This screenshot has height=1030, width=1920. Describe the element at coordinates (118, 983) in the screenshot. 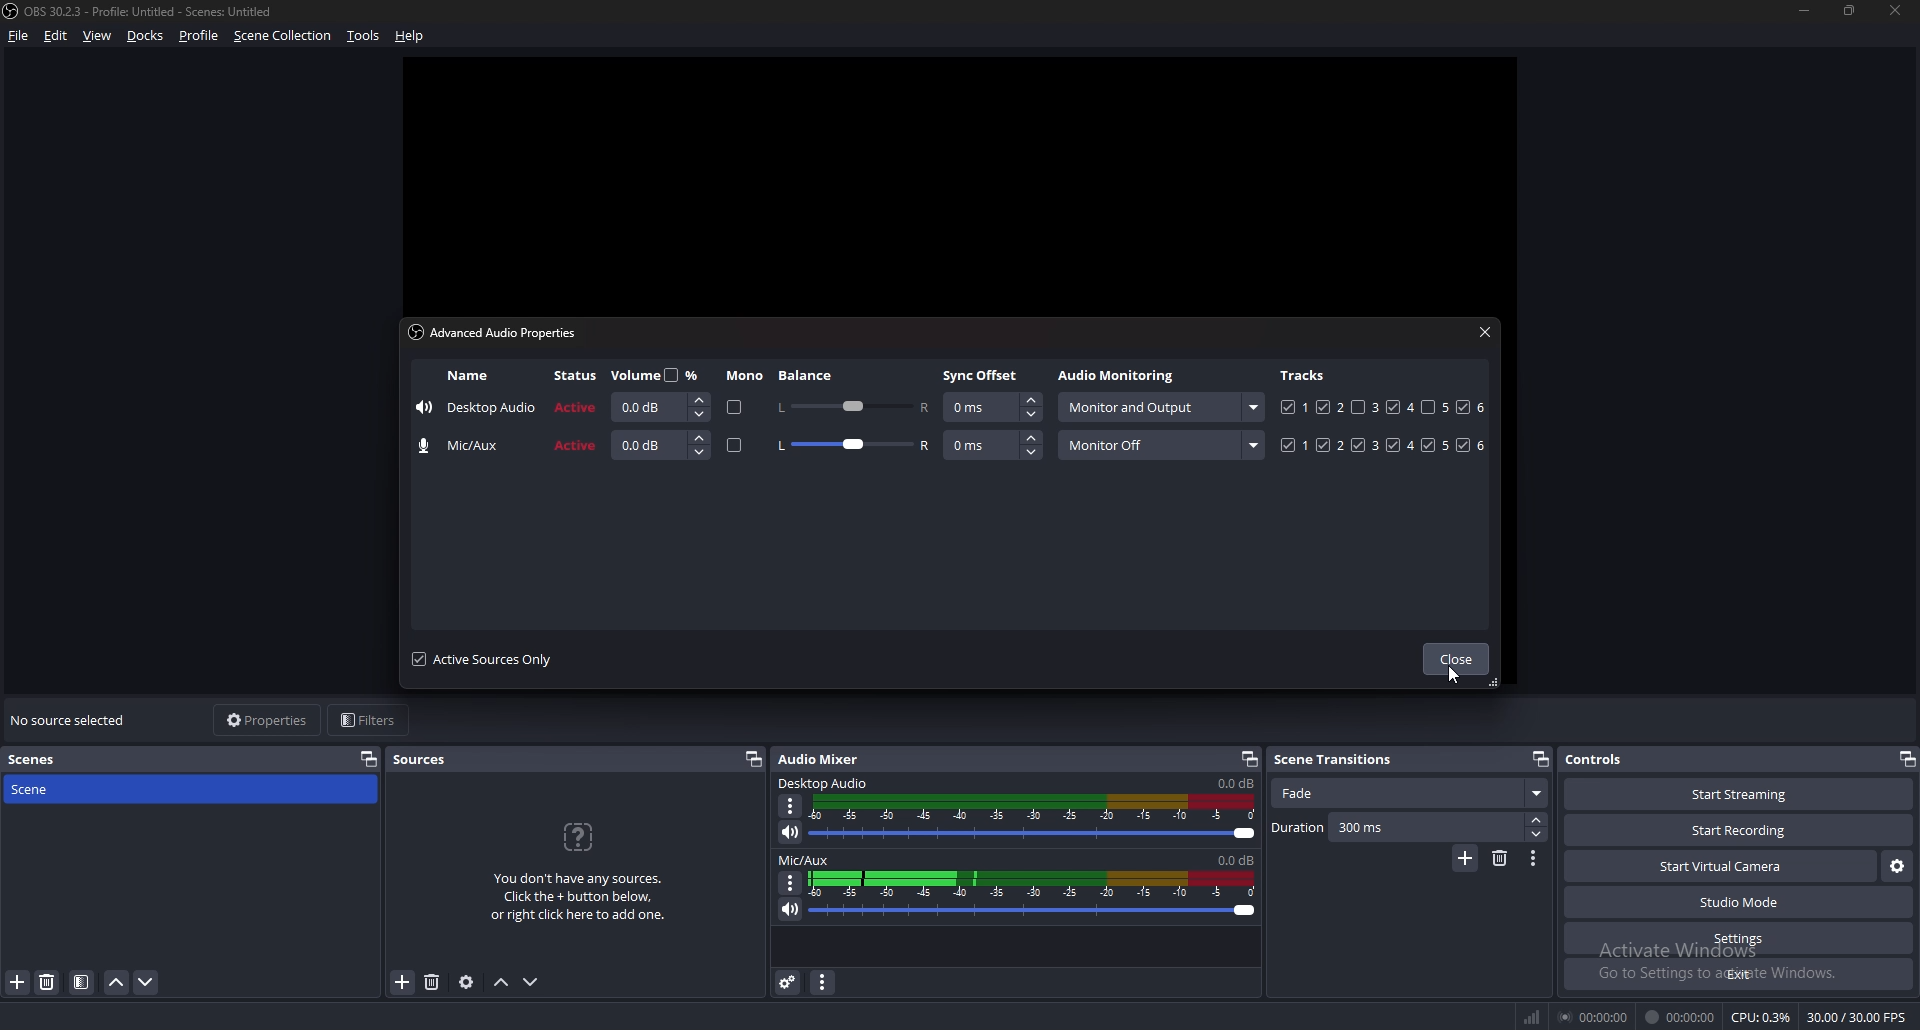

I see `move scene up` at that location.